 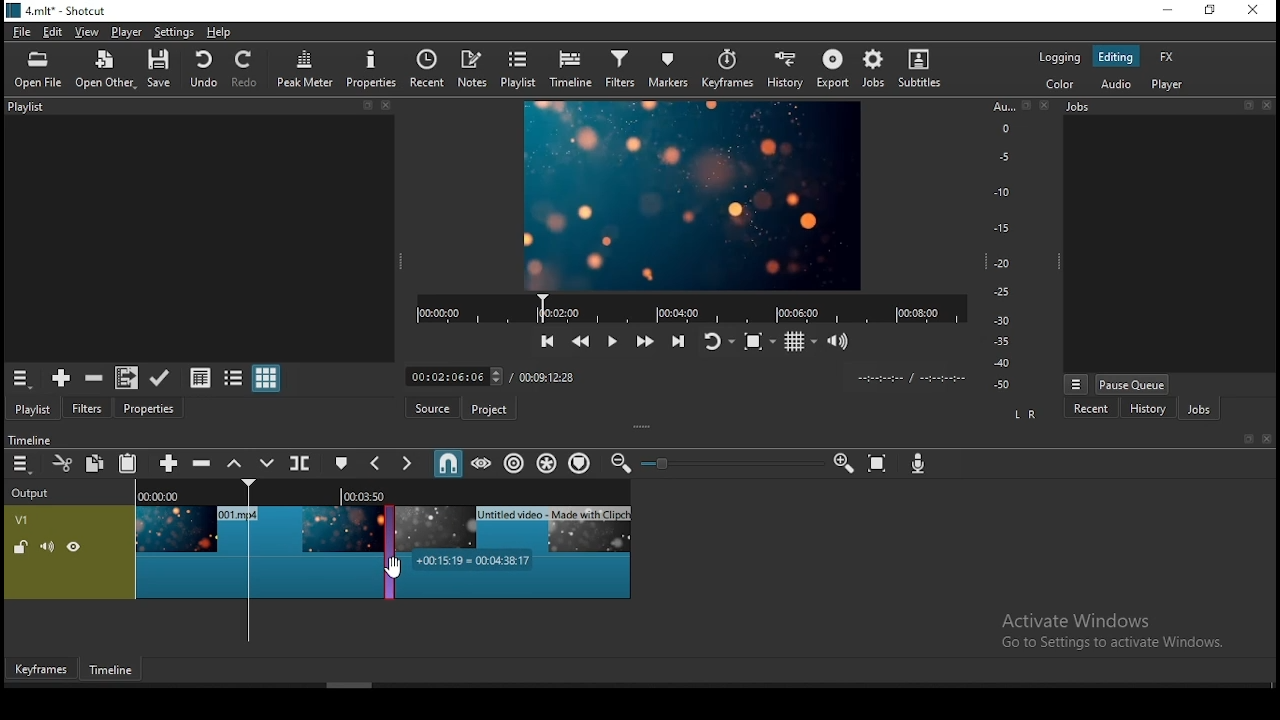 What do you see at coordinates (1093, 407) in the screenshot?
I see `recent` at bounding box center [1093, 407].